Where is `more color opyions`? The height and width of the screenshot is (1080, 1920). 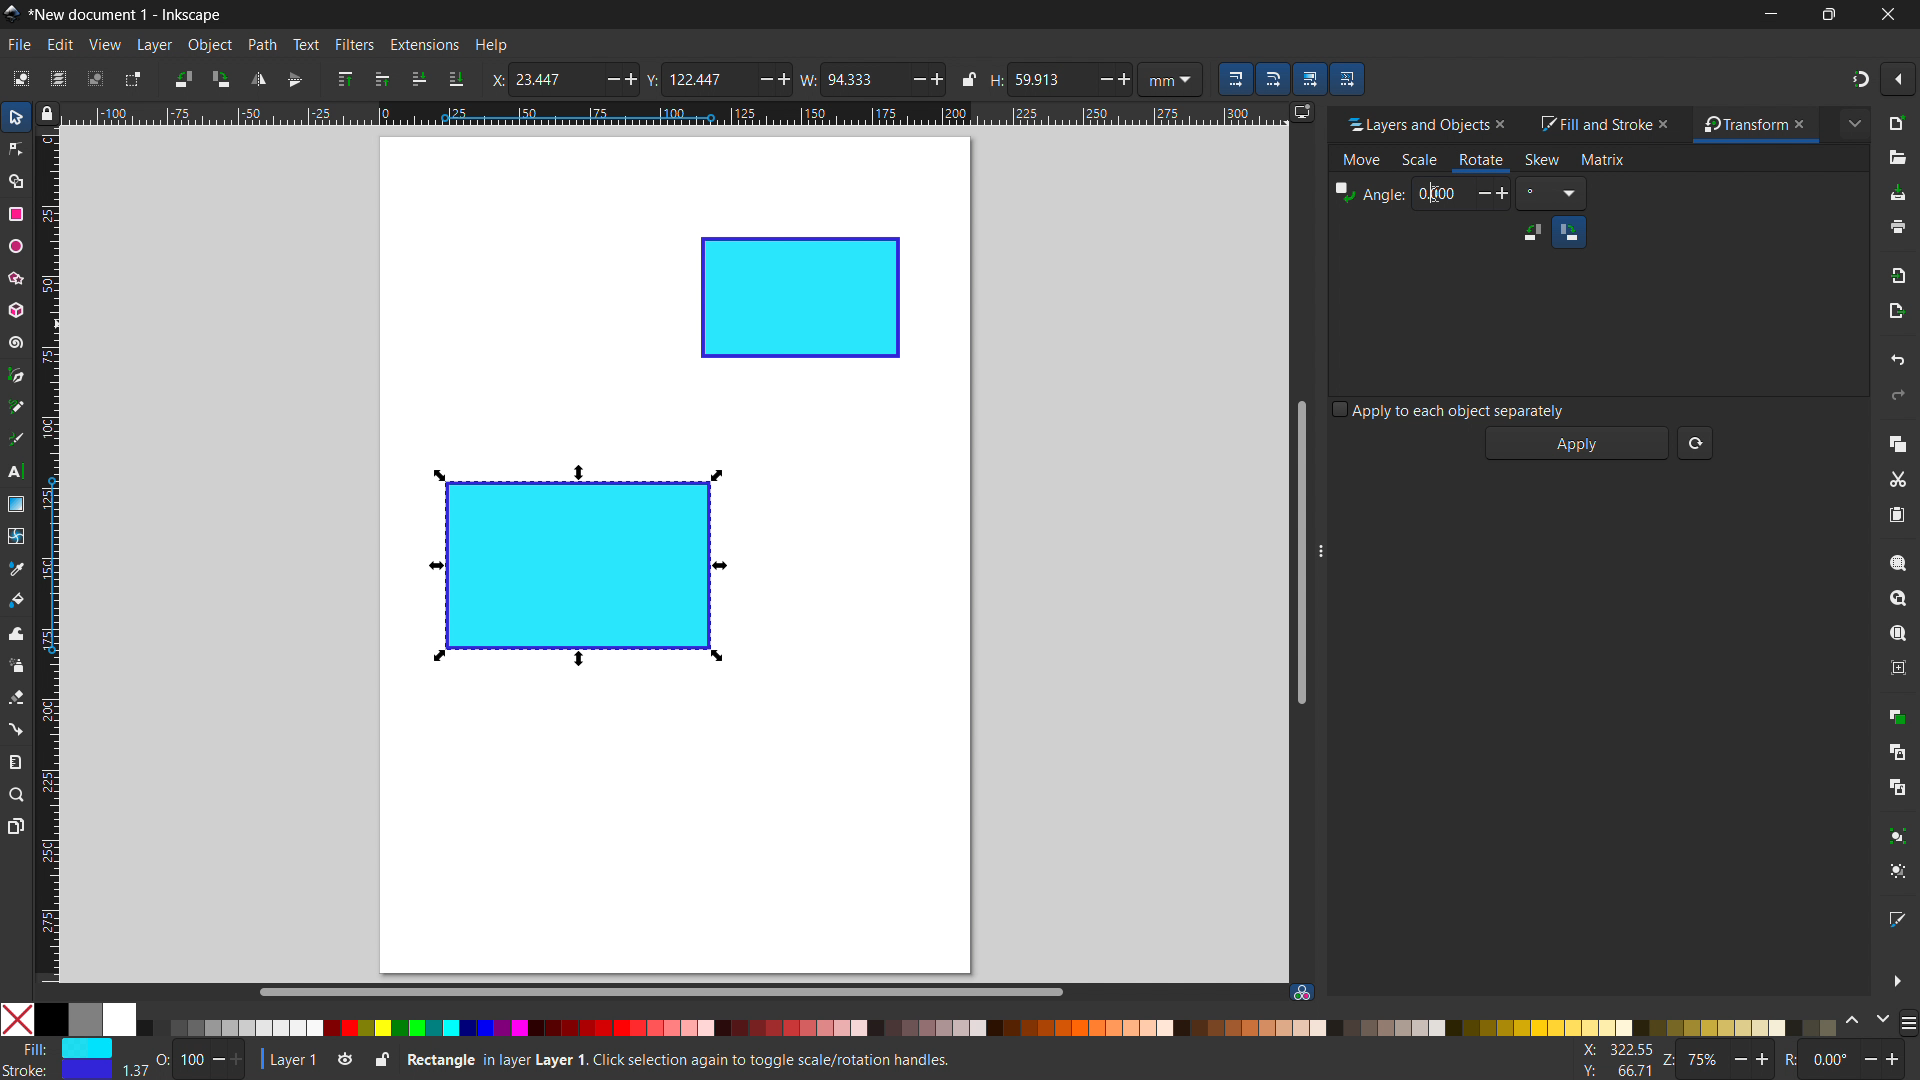 more color opyions is located at coordinates (1908, 1021).